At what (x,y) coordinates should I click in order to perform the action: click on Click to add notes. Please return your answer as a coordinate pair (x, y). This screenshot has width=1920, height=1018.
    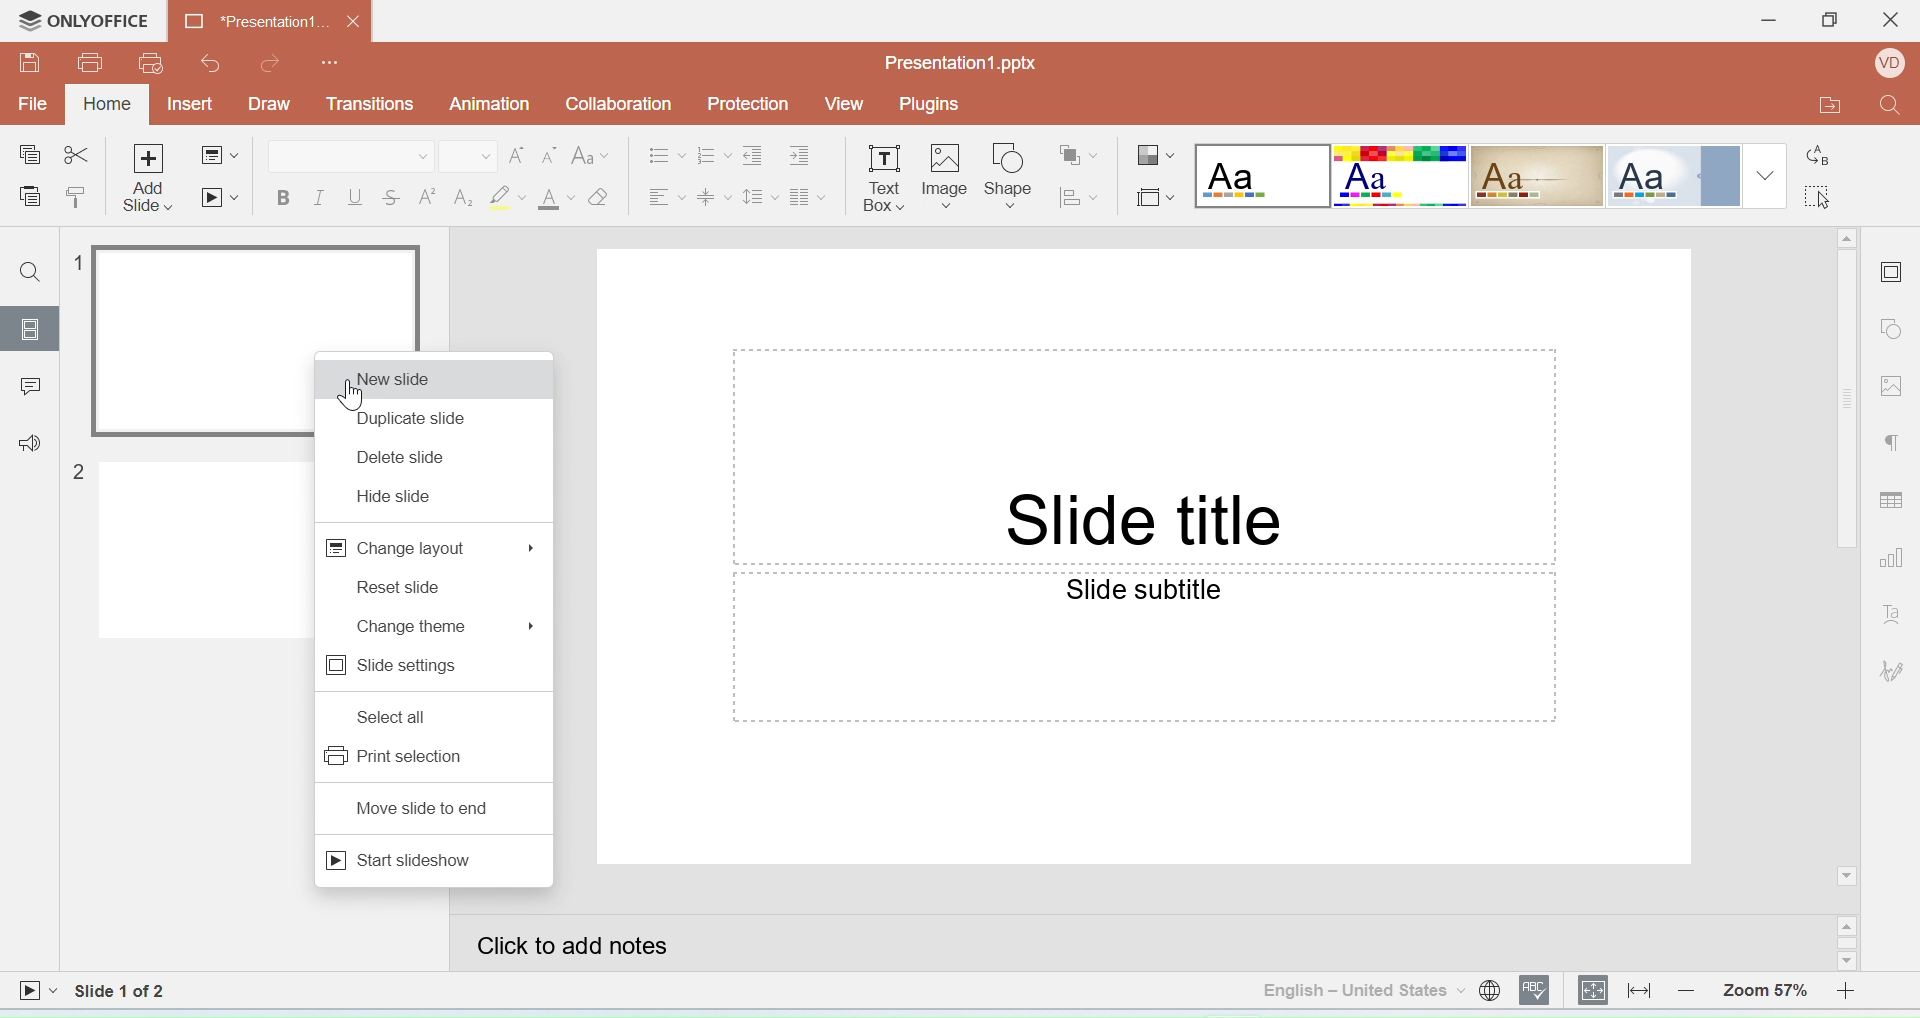
    Looking at the image, I should click on (1143, 943).